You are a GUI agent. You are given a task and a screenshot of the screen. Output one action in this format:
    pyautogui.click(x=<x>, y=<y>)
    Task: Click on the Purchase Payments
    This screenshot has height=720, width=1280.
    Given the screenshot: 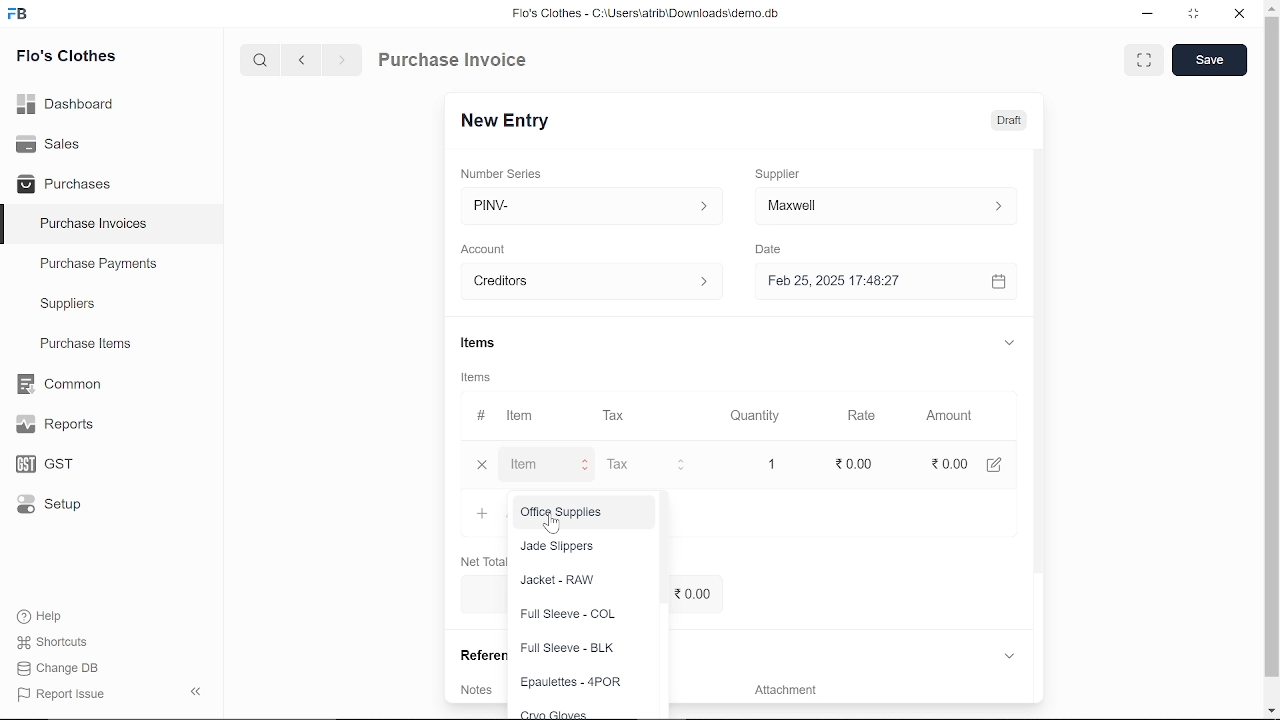 What is the action you would take?
    pyautogui.click(x=112, y=268)
    